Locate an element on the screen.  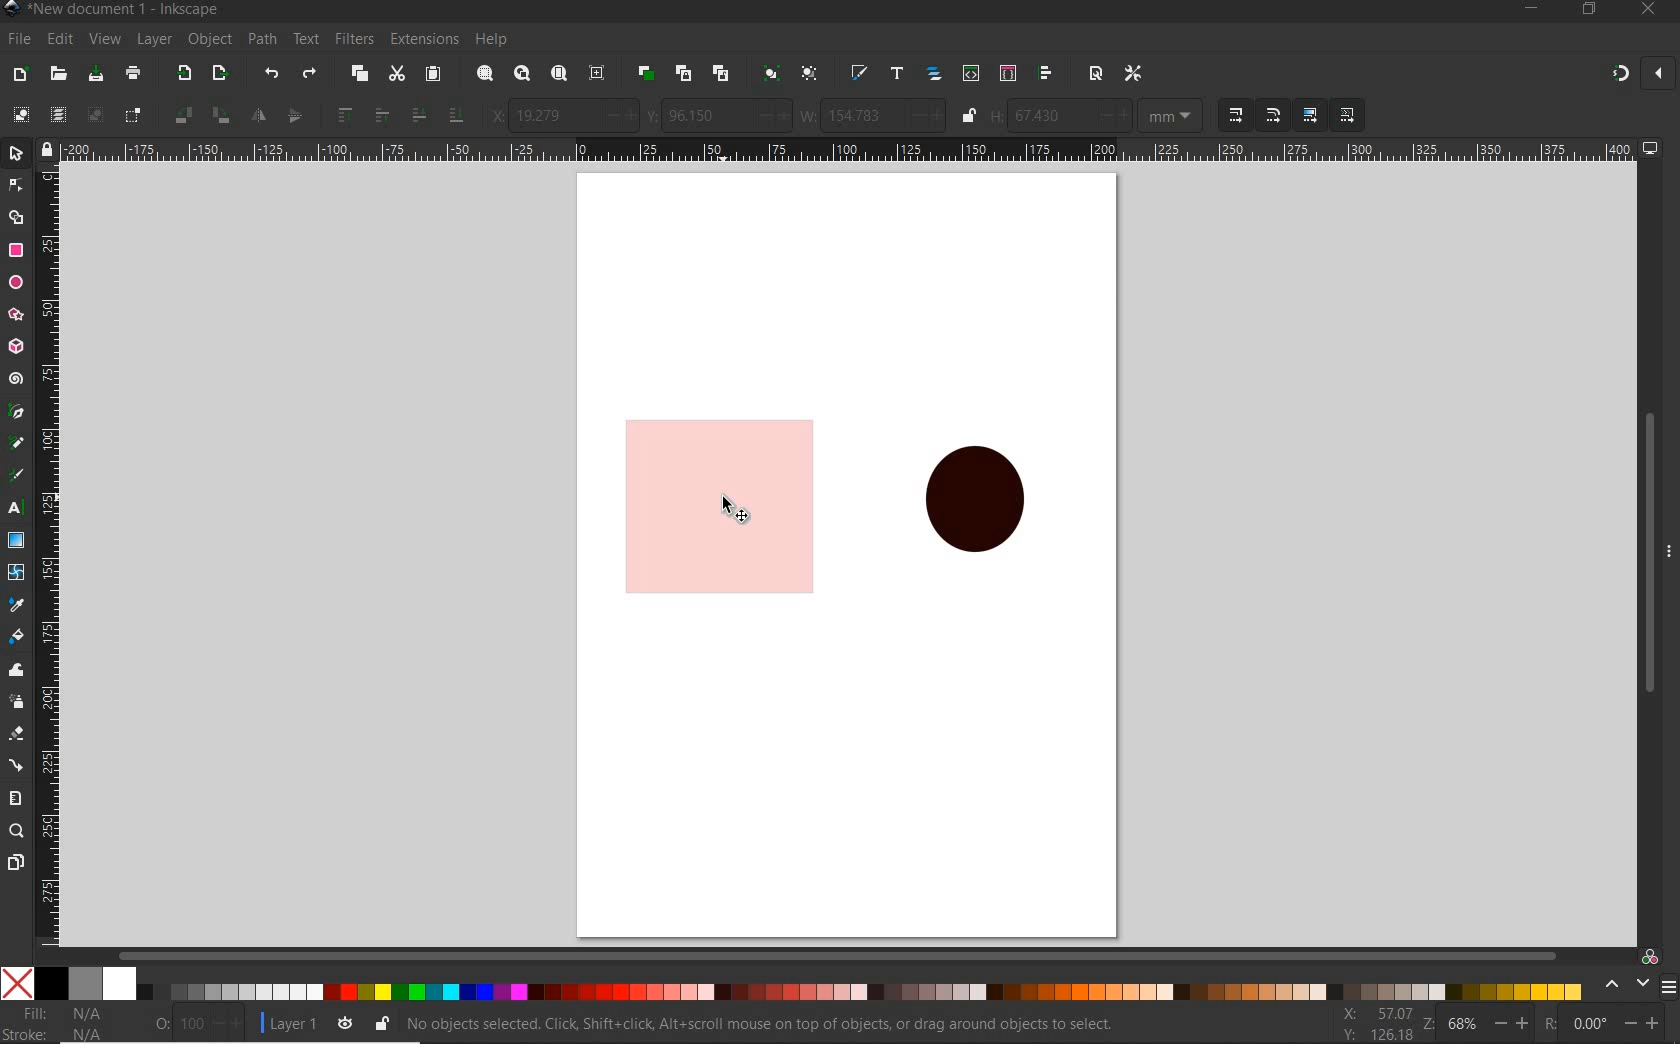
lower to bottom is located at coordinates (455, 113).